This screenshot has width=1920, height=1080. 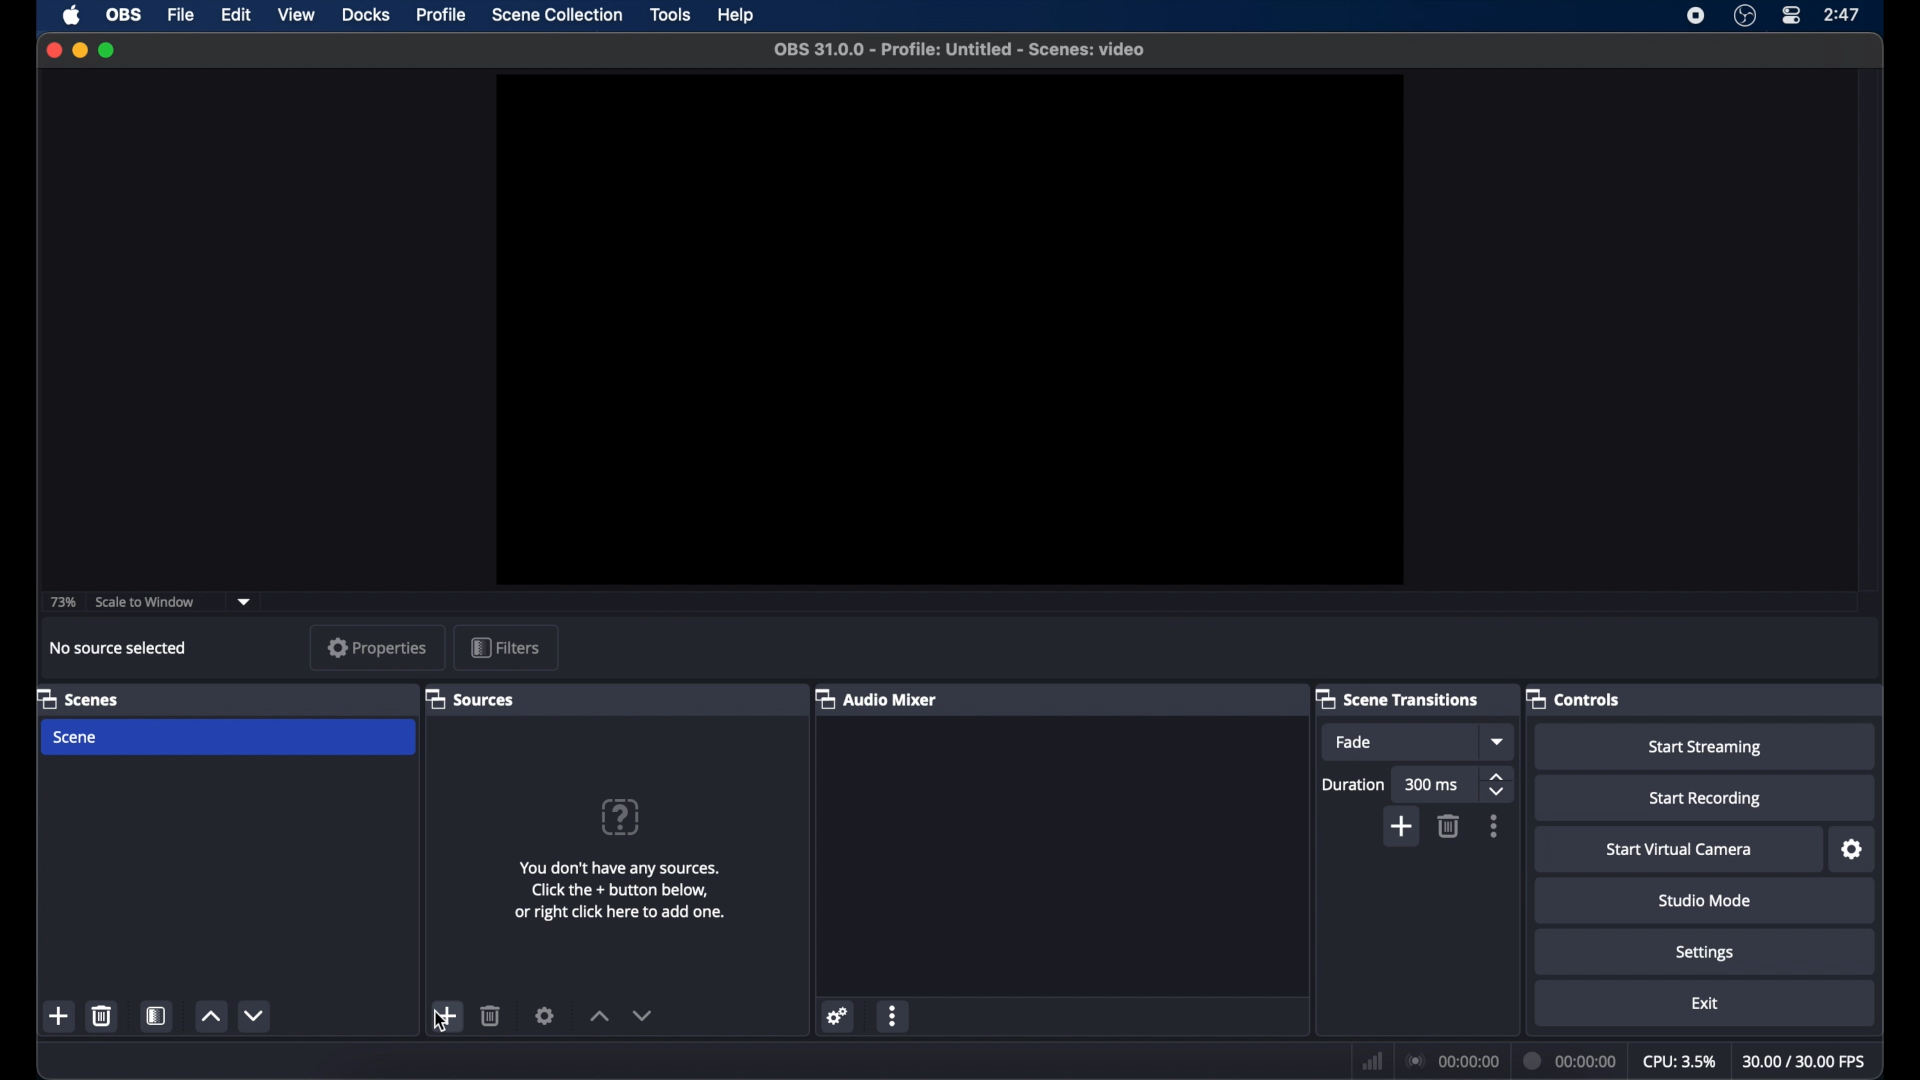 What do you see at coordinates (442, 15) in the screenshot?
I see `profile` at bounding box center [442, 15].